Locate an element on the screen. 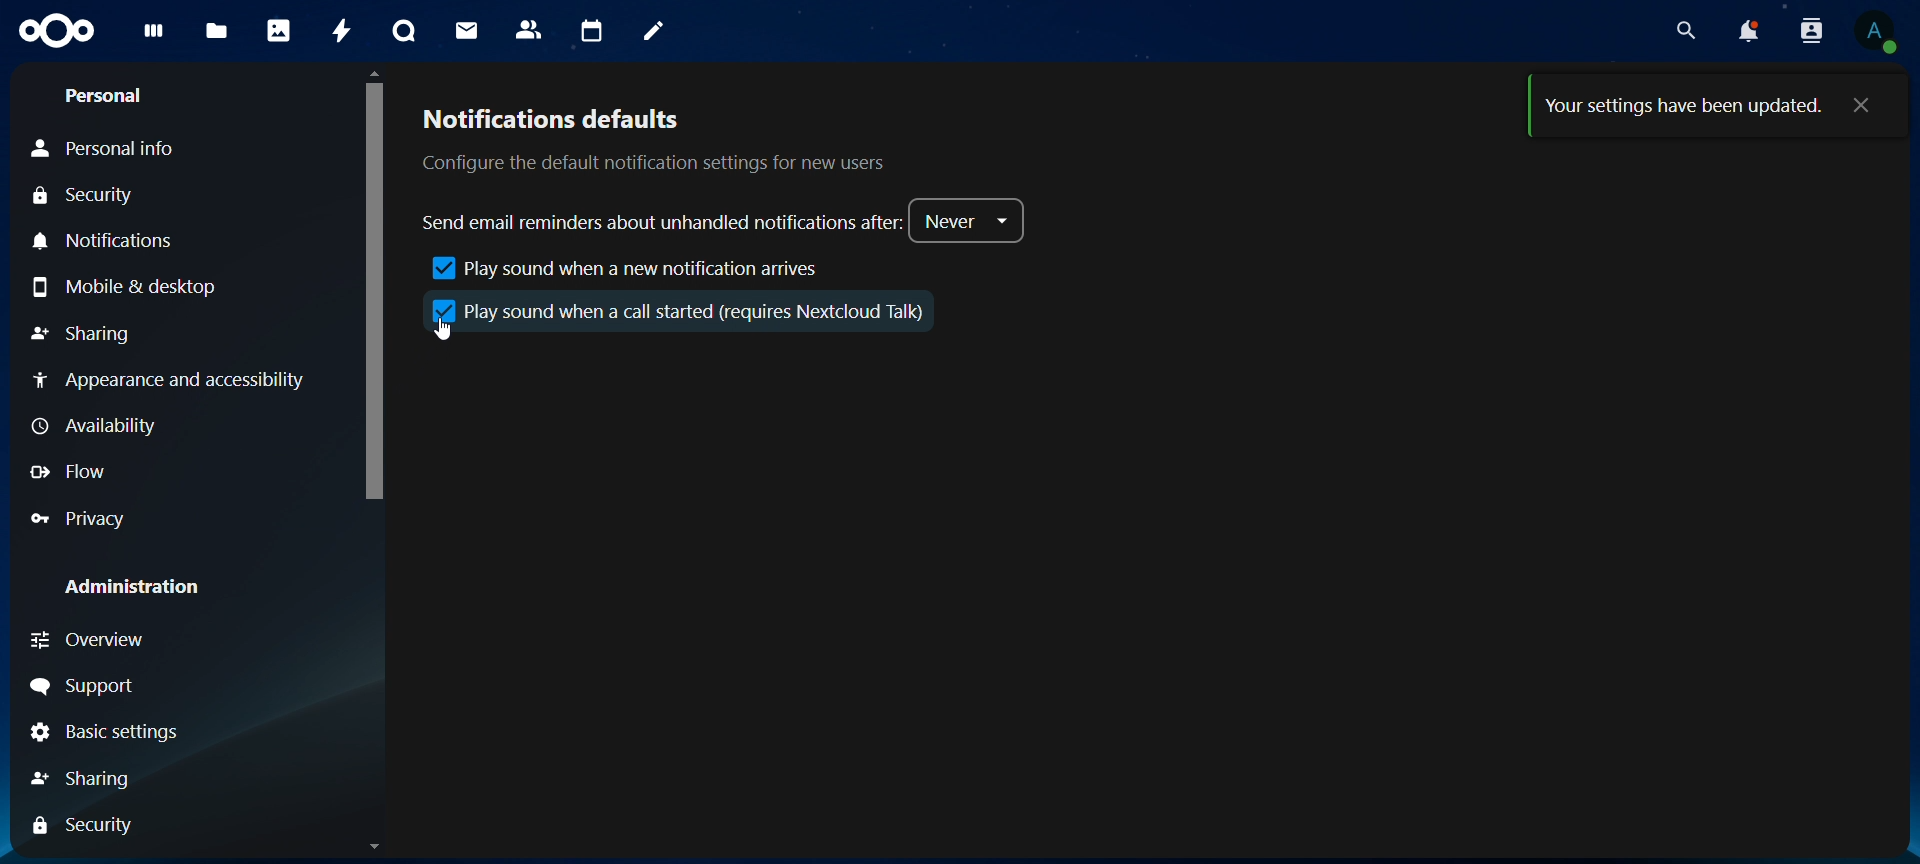 This screenshot has height=864, width=1920. search contacts is located at coordinates (1812, 32).